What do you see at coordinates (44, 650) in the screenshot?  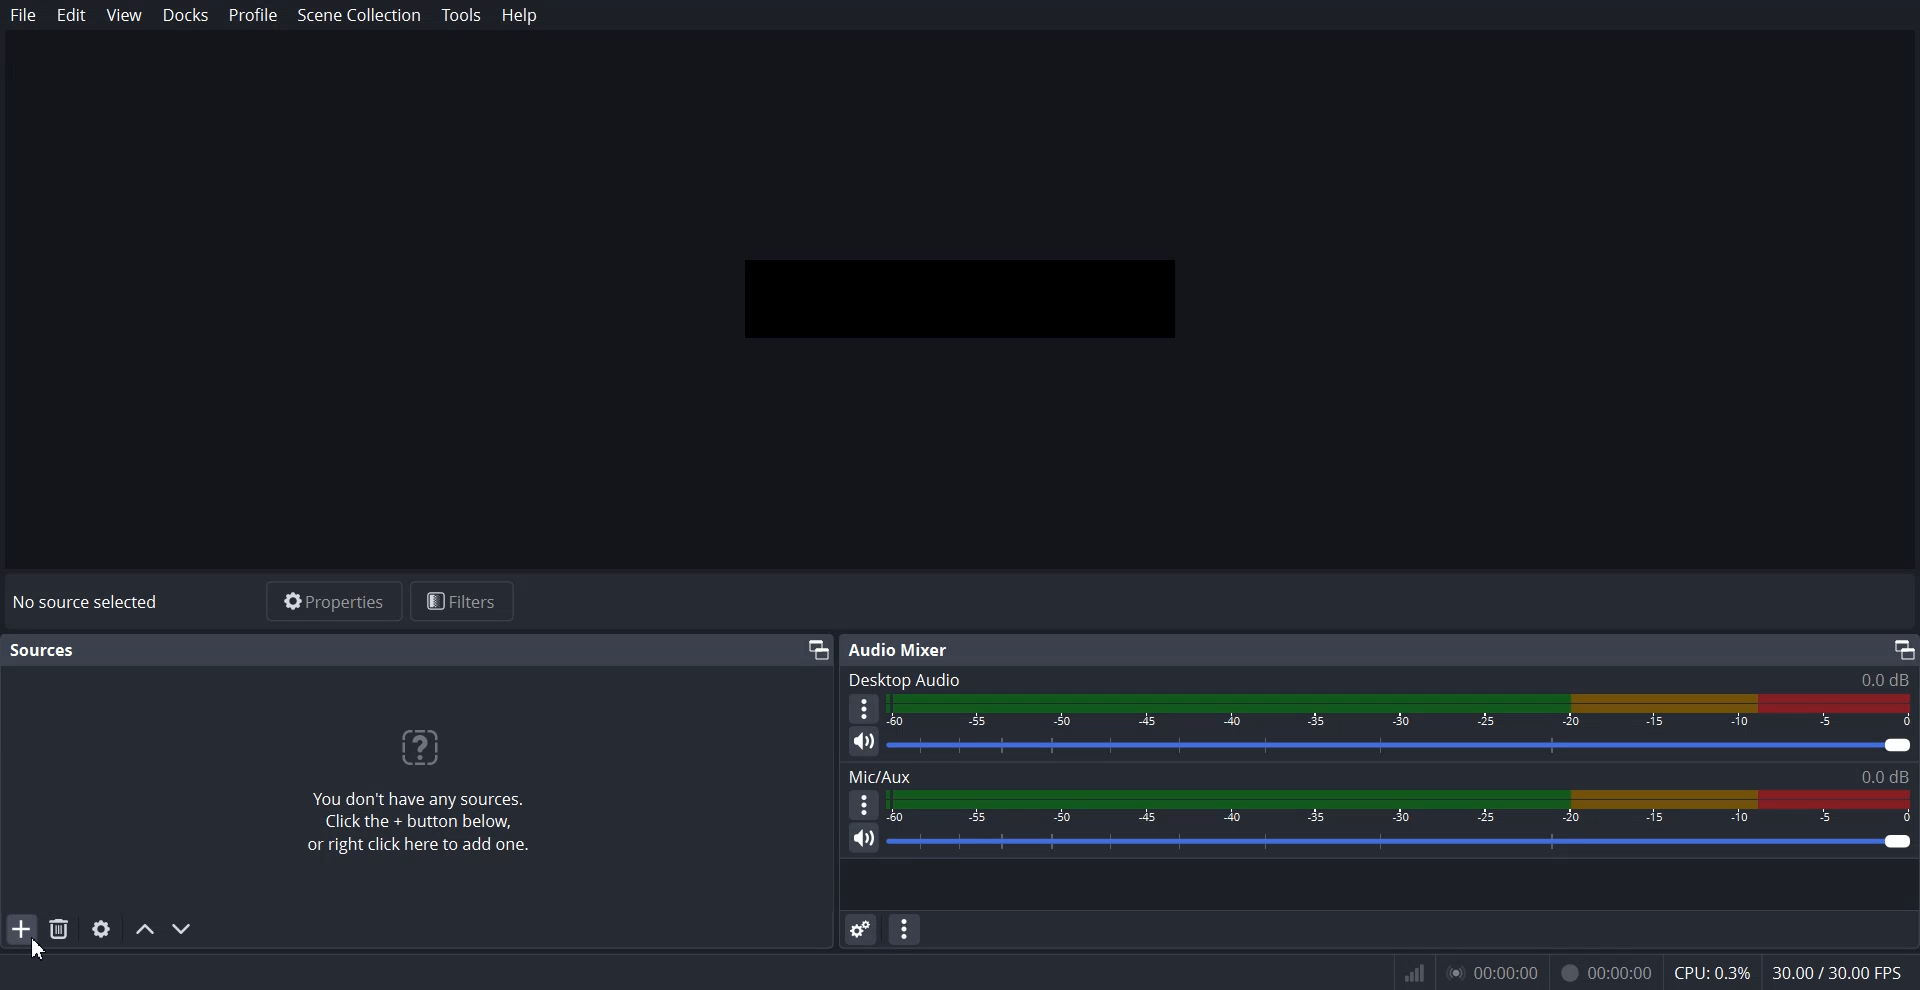 I see `Text` at bounding box center [44, 650].